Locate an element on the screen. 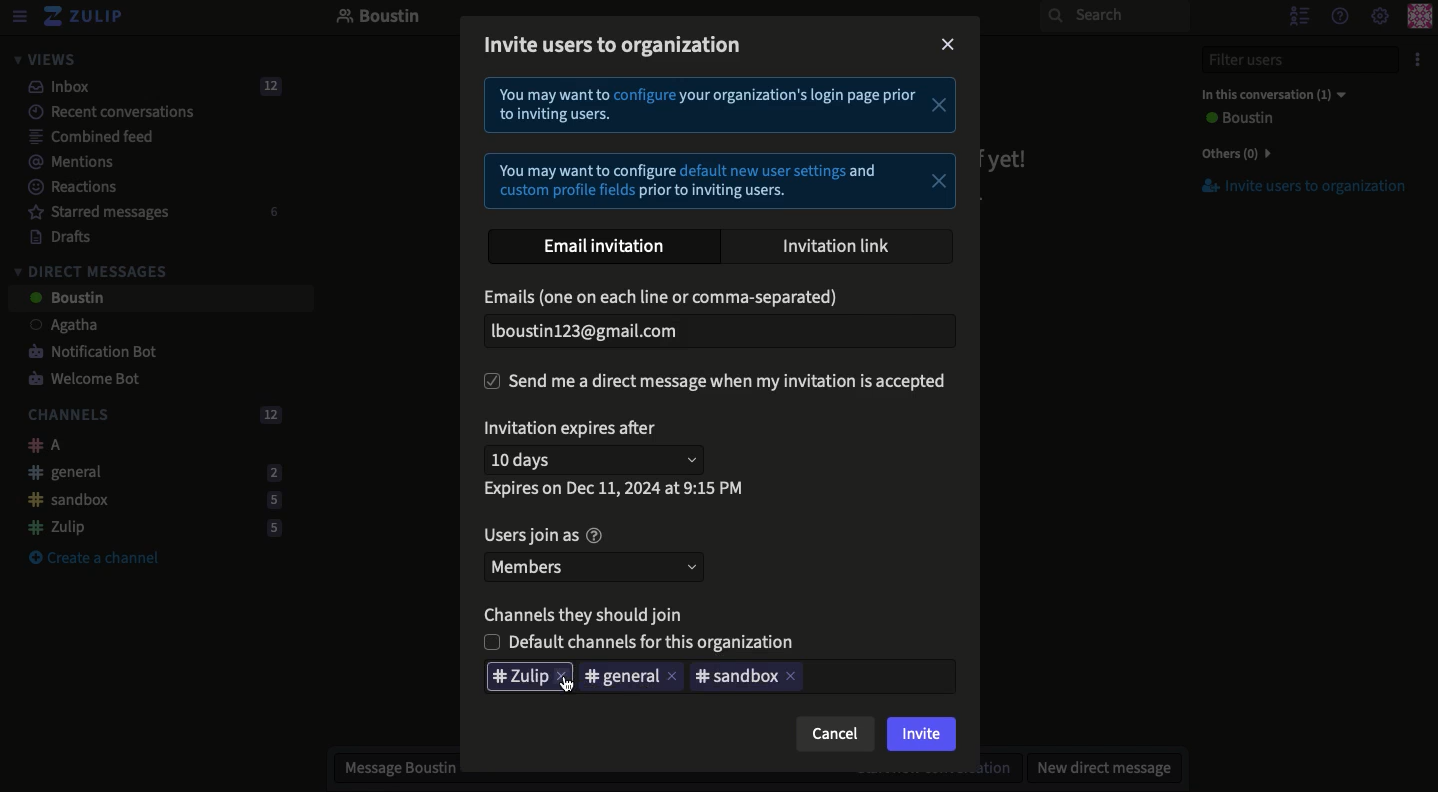 The image size is (1438, 792). Combined feed is located at coordinates (80, 136).